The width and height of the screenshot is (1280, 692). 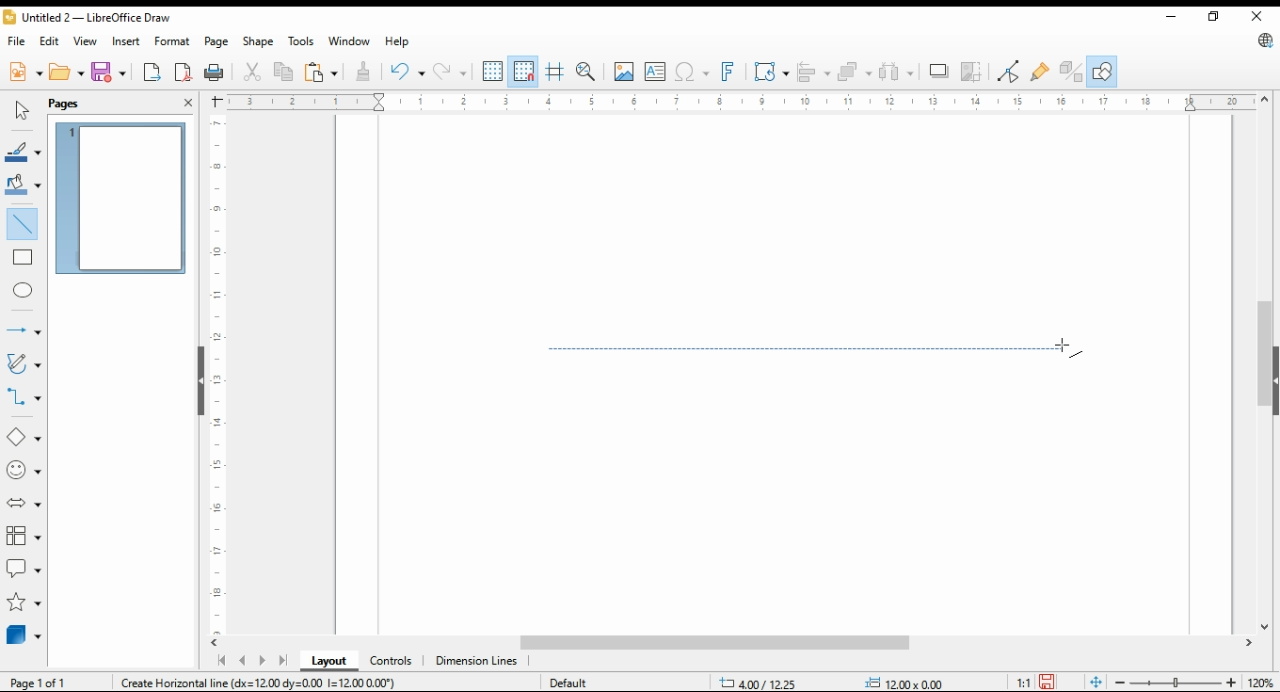 What do you see at coordinates (22, 110) in the screenshot?
I see `select` at bounding box center [22, 110].